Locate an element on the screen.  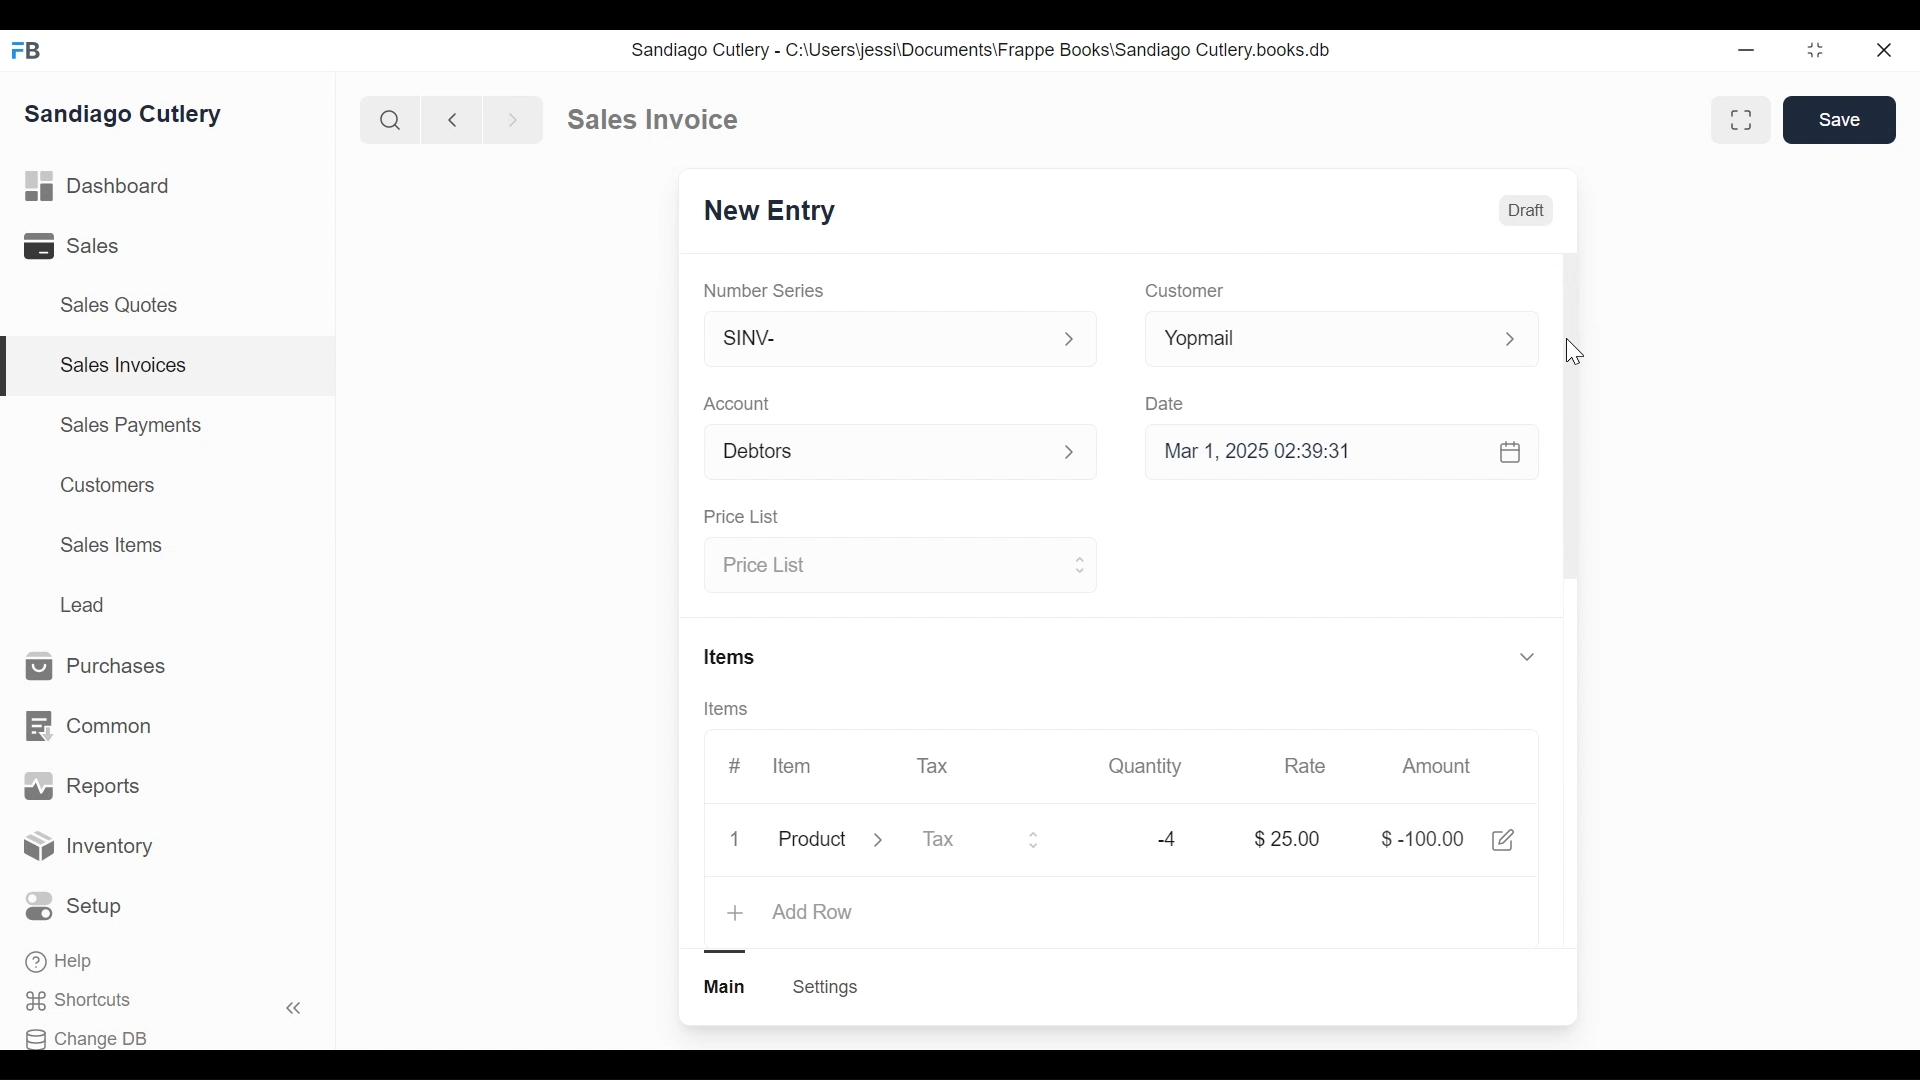
Purchases is located at coordinates (96, 665).